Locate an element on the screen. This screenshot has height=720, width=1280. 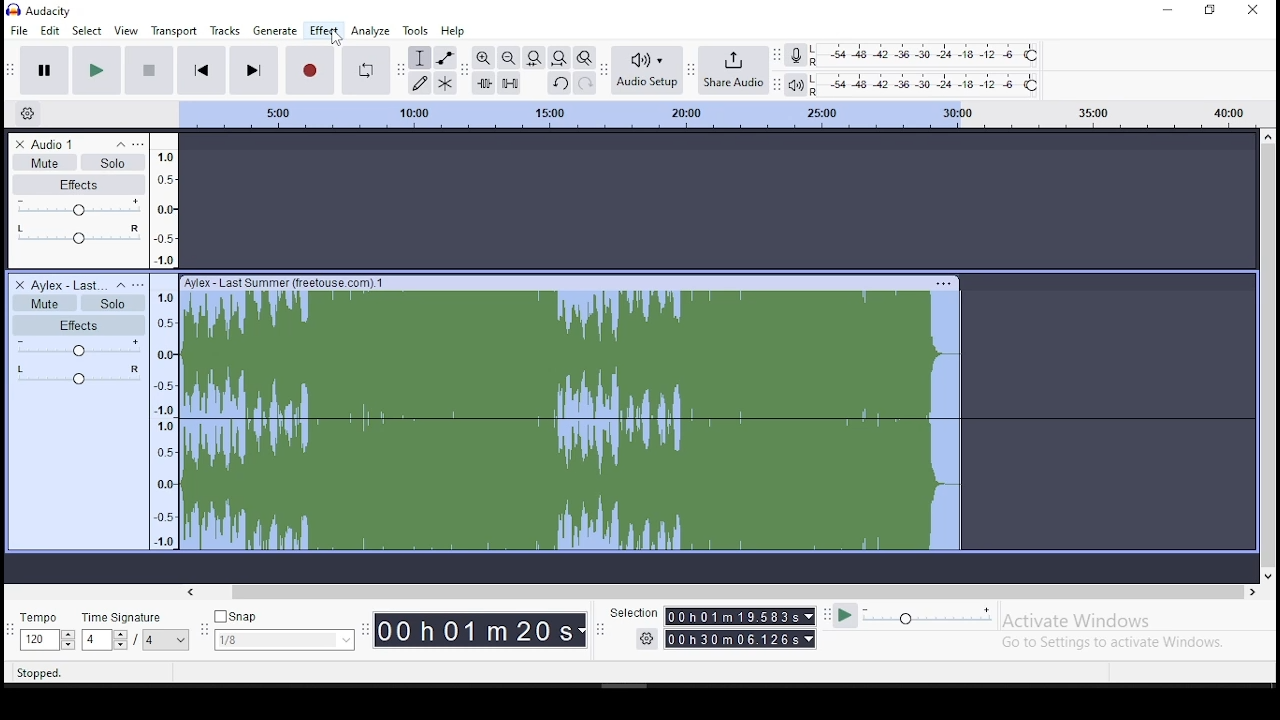
collapse is located at coordinates (120, 142).